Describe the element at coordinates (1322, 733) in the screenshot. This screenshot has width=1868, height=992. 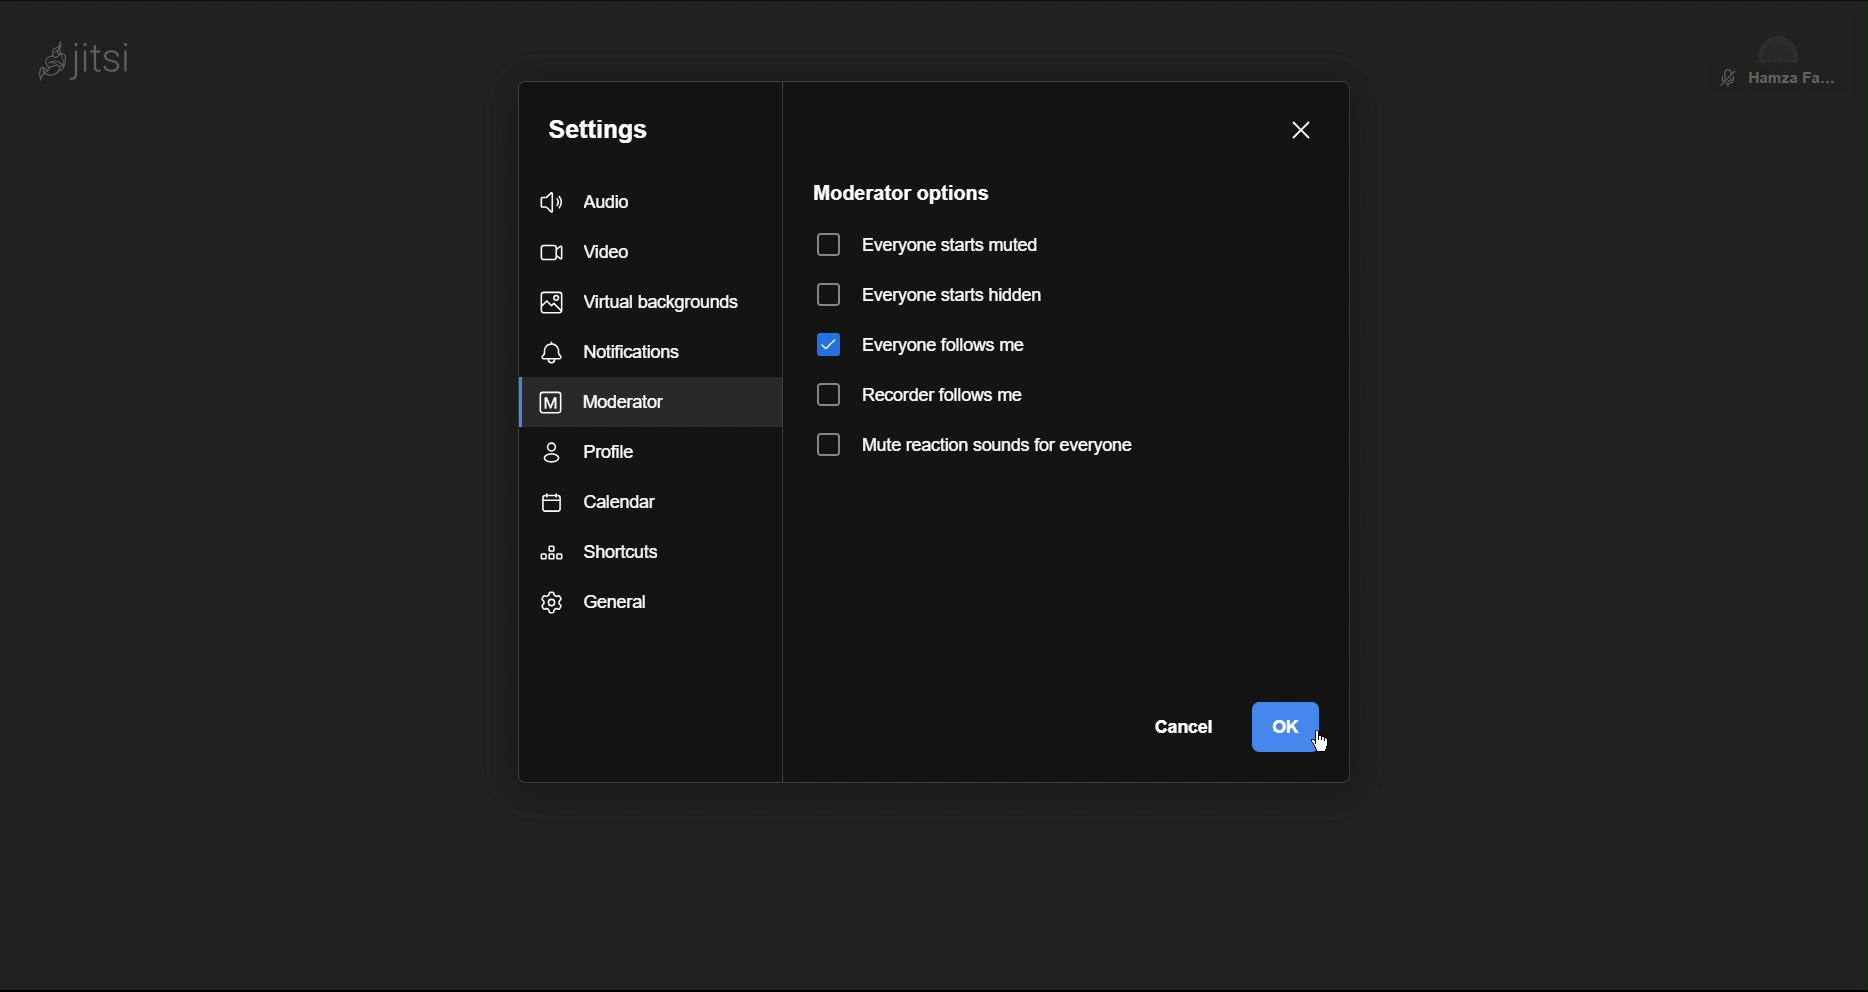
I see `Cursor` at that location.